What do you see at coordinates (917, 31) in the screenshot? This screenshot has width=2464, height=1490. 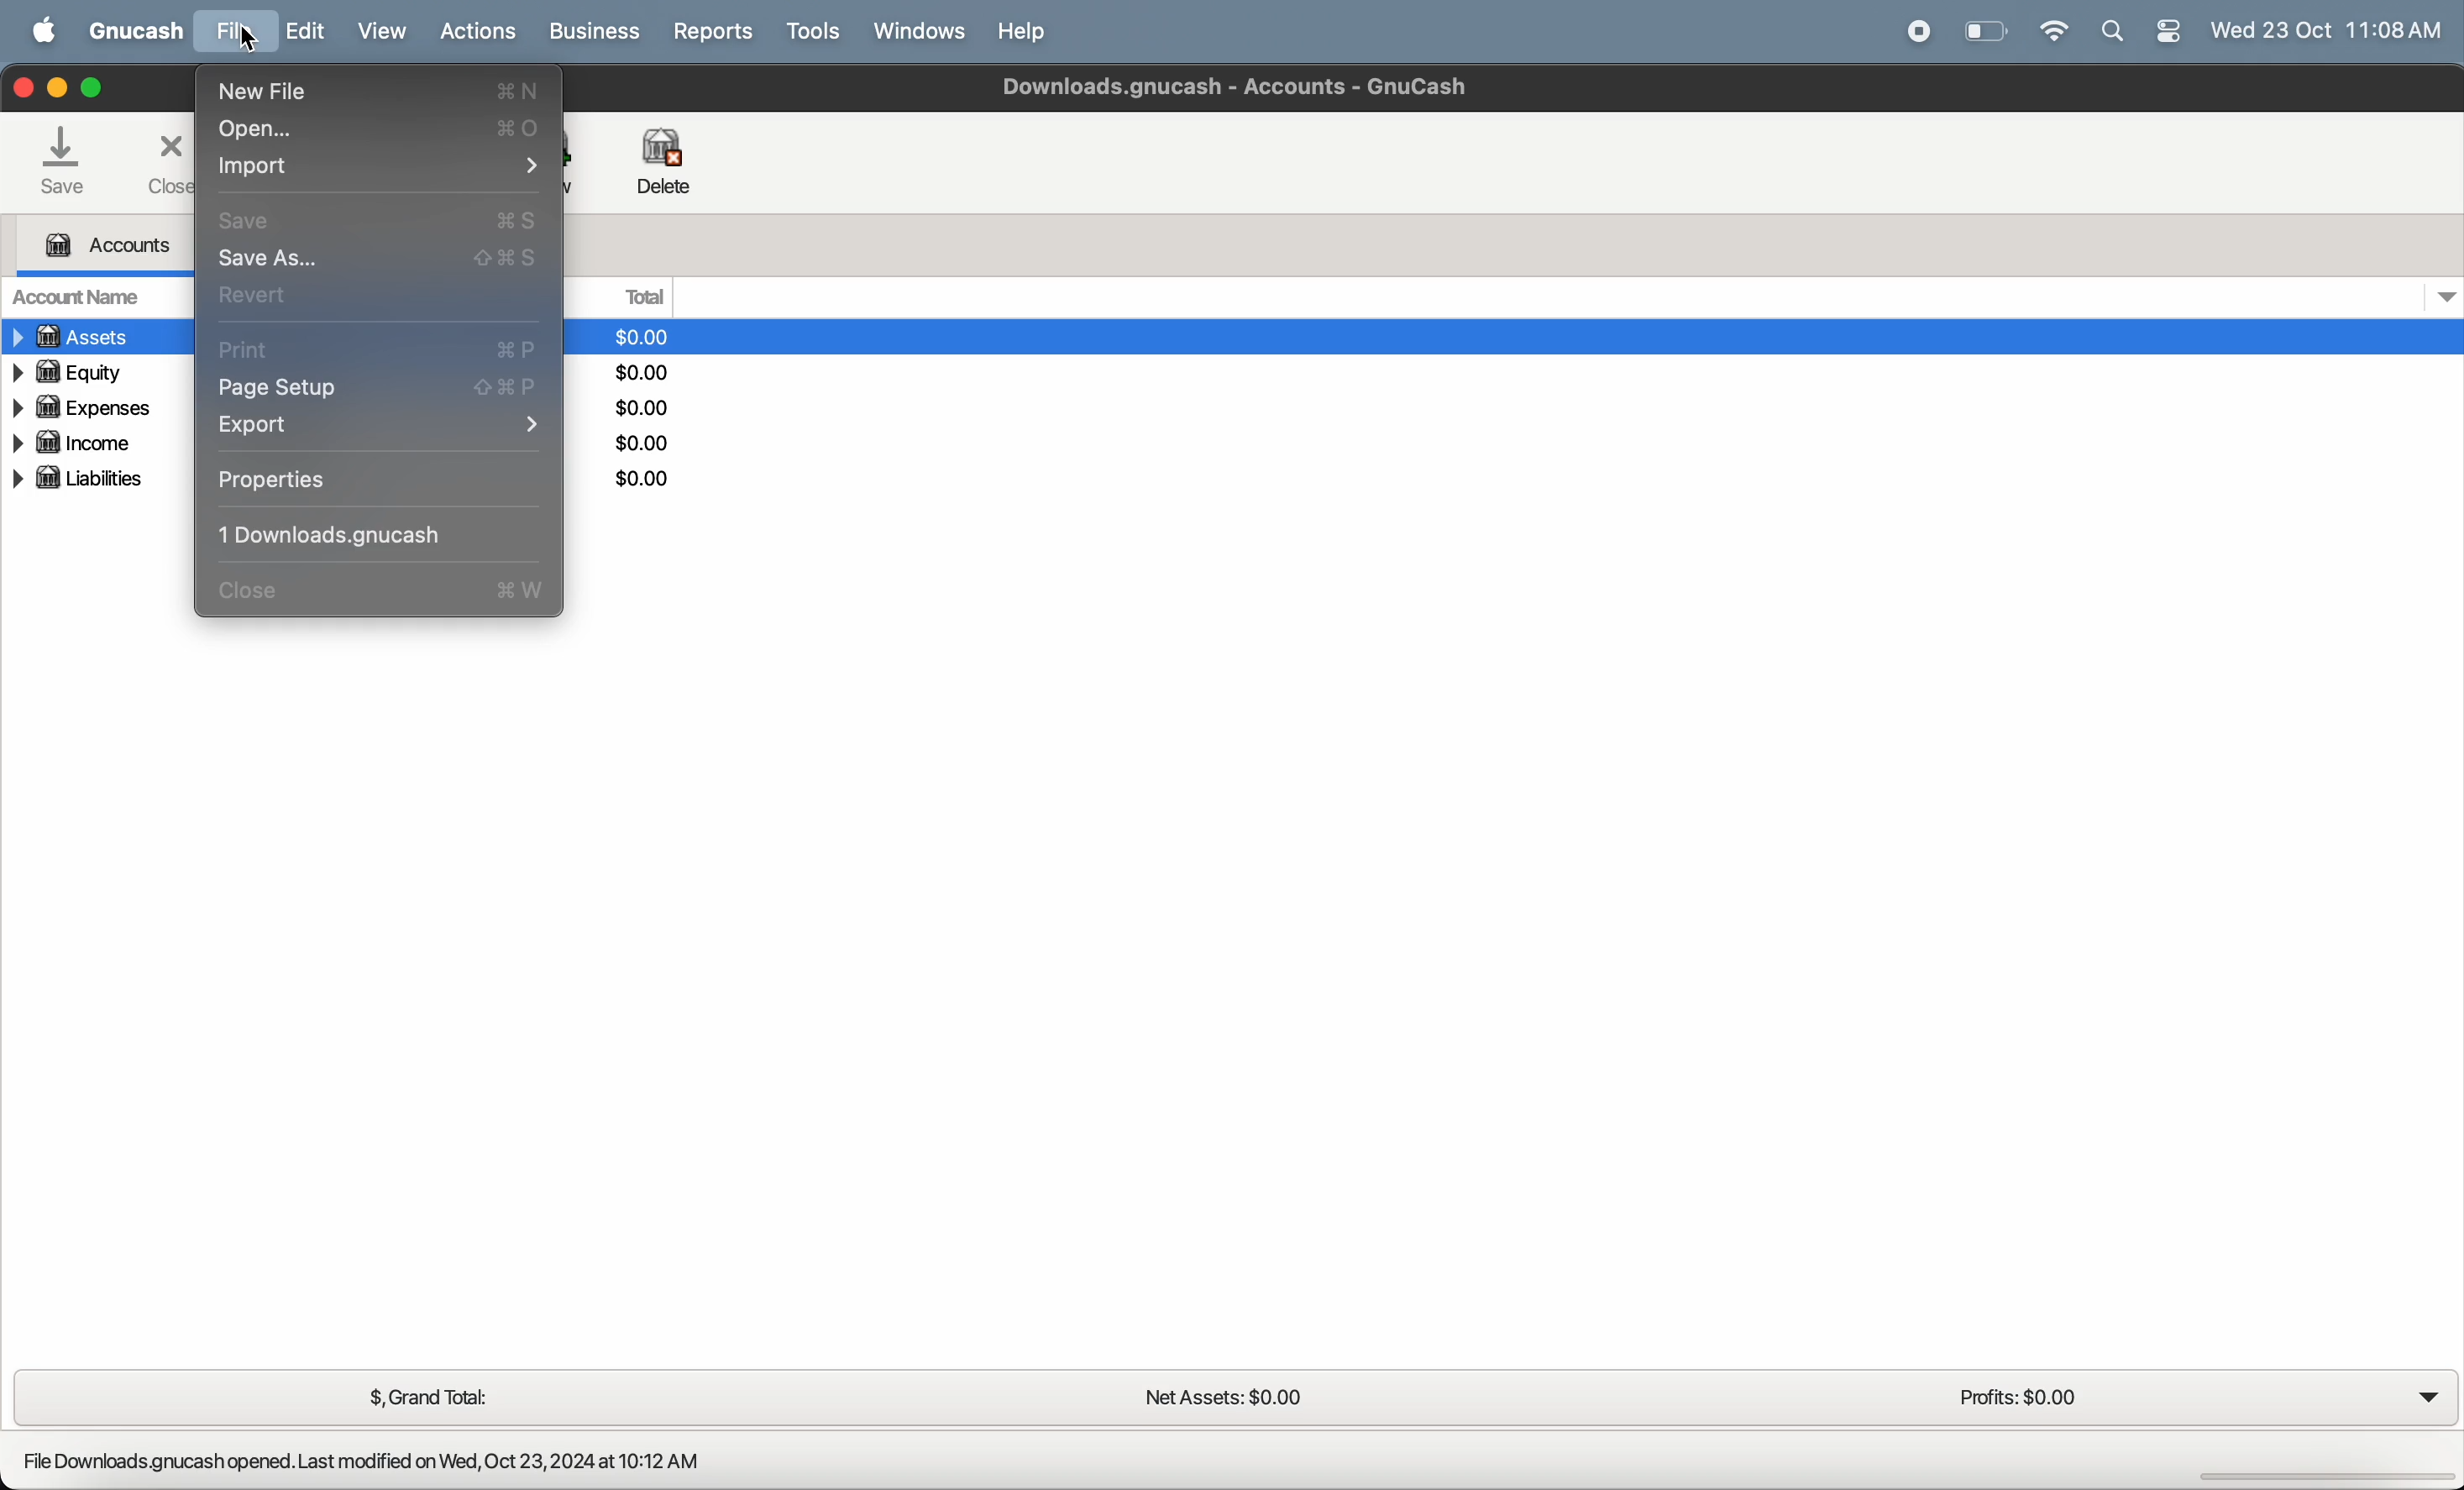 I see `windows` at bounding box center [917, 31].